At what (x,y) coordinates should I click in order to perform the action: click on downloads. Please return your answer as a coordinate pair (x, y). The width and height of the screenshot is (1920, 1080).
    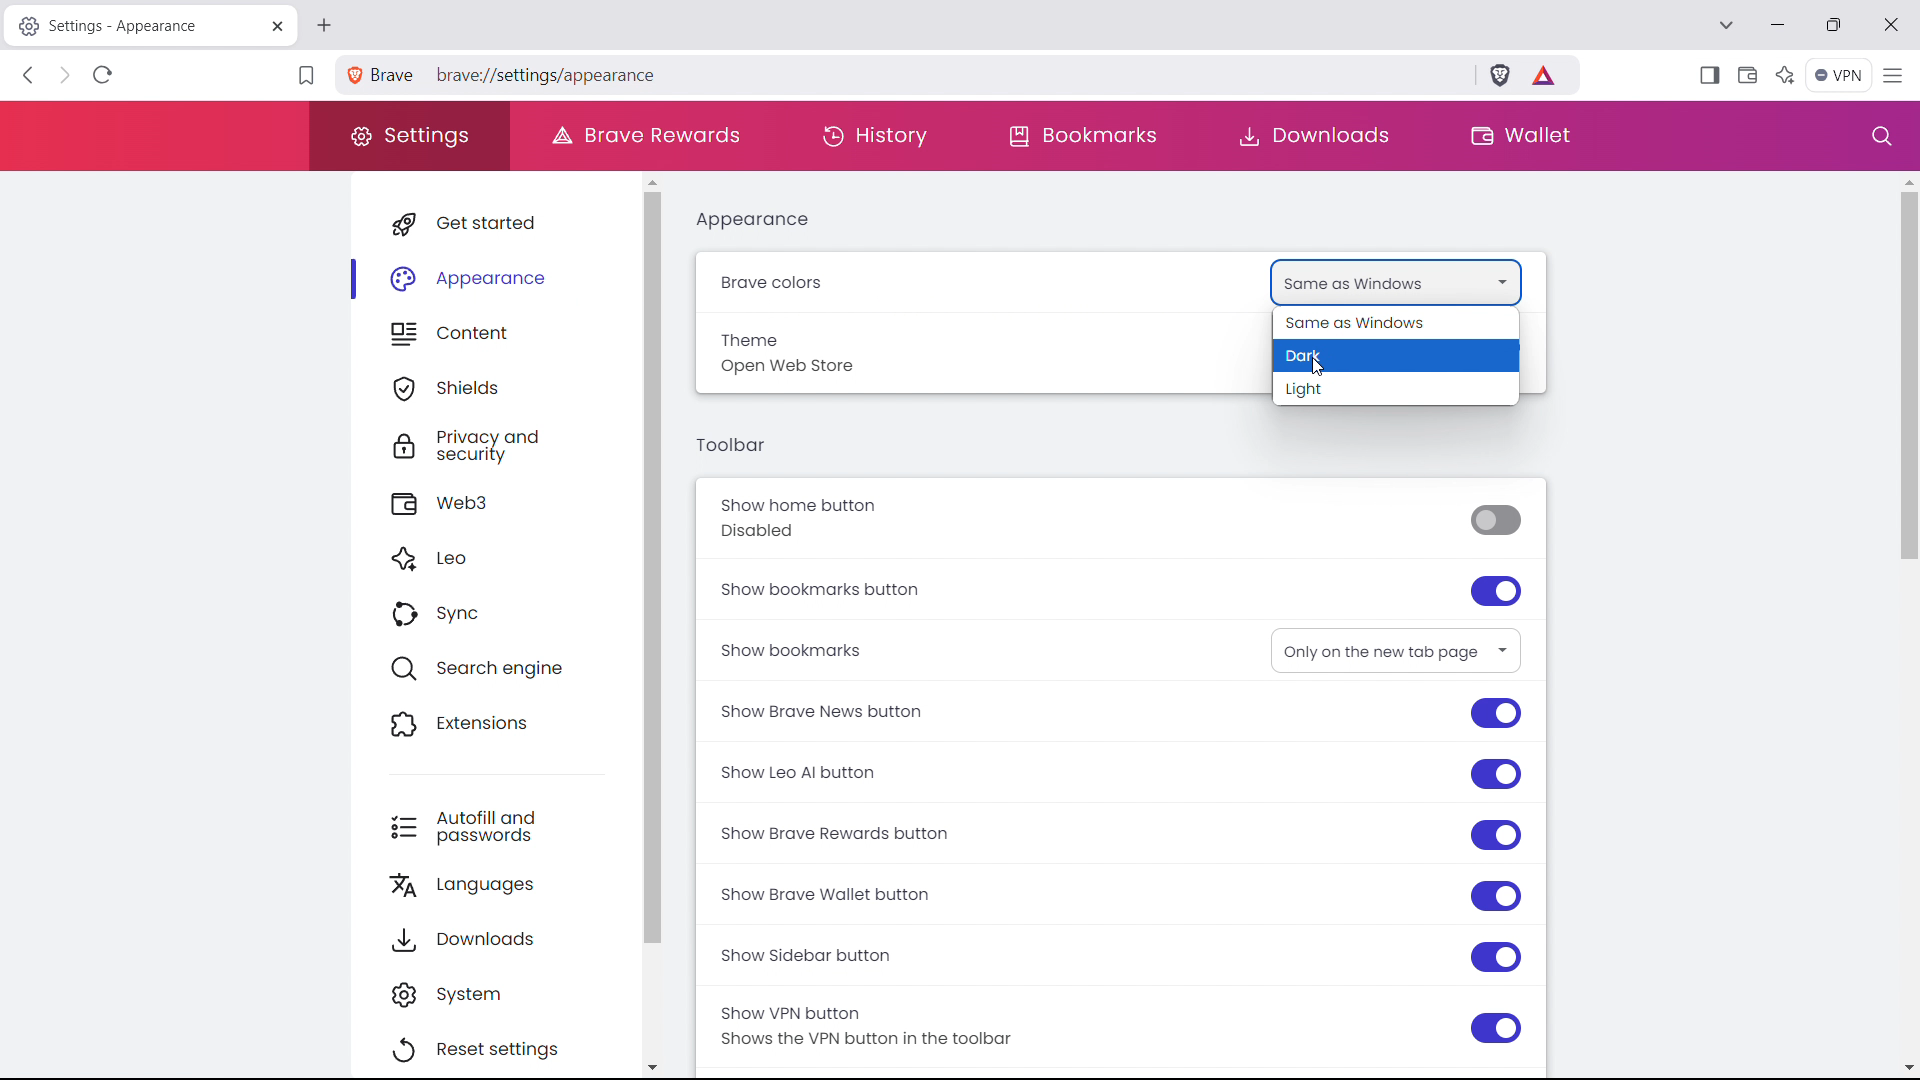
    Looking at the image, I should click on (507, 935).